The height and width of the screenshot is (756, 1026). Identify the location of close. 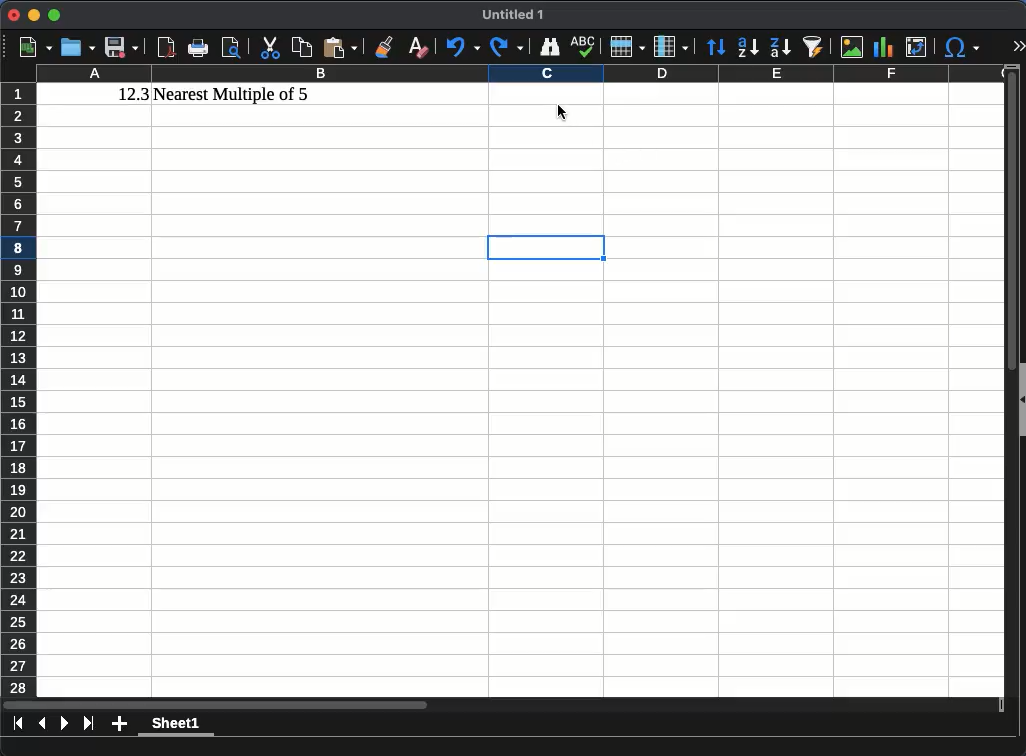
(11, 15).